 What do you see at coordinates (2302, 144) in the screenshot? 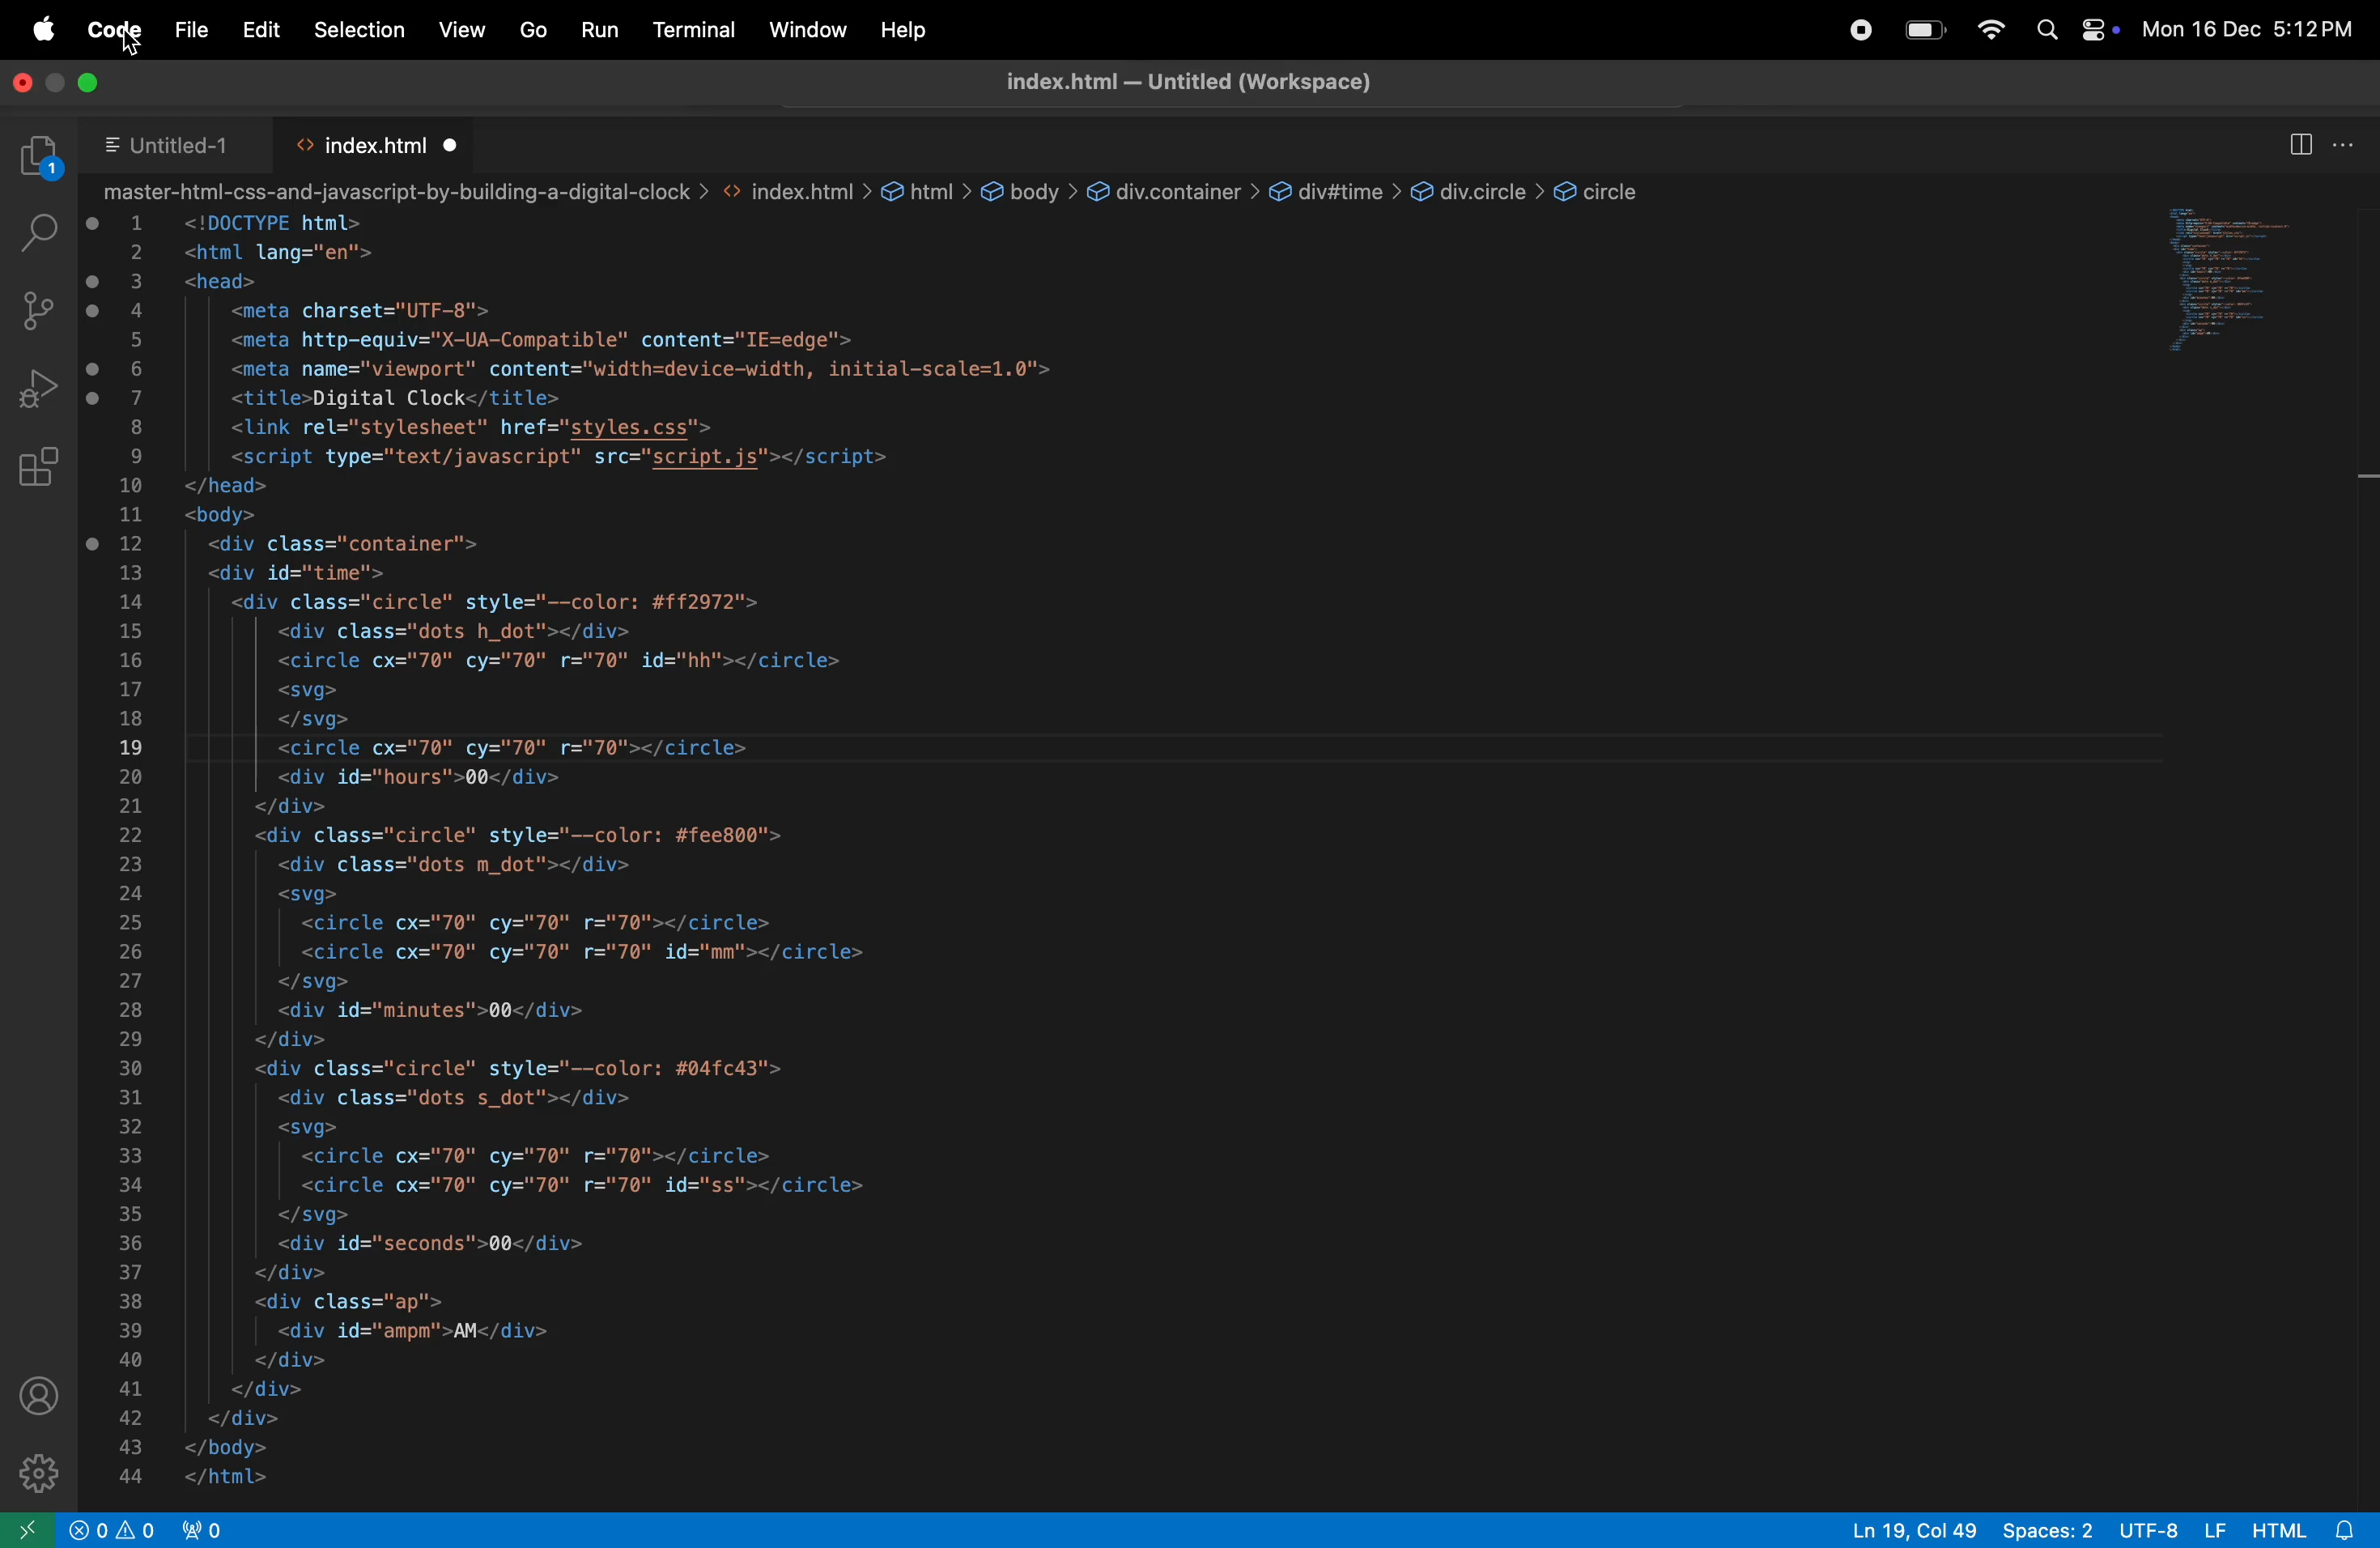
I see `spit editor` at bounding box center [2302, 144].